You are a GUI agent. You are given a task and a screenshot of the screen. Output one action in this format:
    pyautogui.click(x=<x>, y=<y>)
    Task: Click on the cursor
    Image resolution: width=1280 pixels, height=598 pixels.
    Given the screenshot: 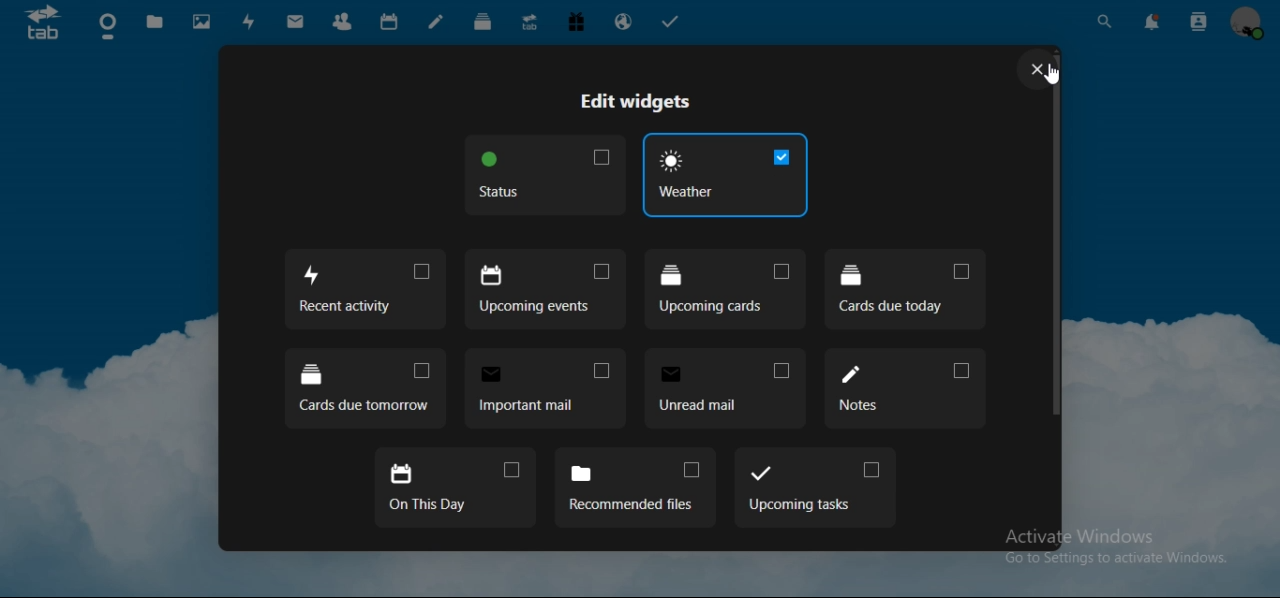 What is the action you would take?
    pyautogui.click(x=1050, y=79)
    